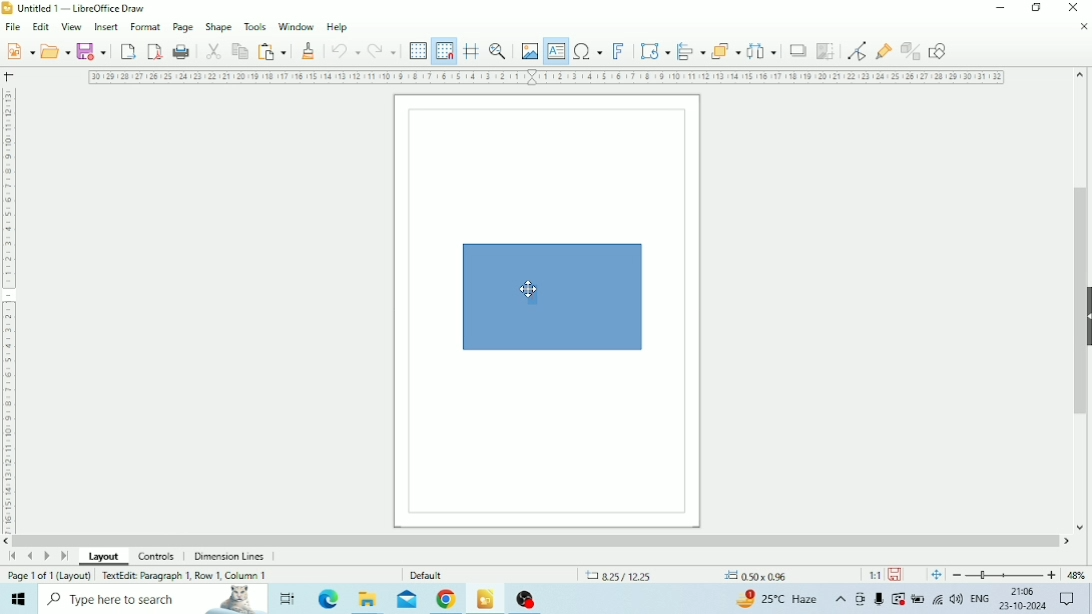 Image resolution: width=1092 pixels, height=614 pixels. I want to click on TextEdit, so click(184, 575).